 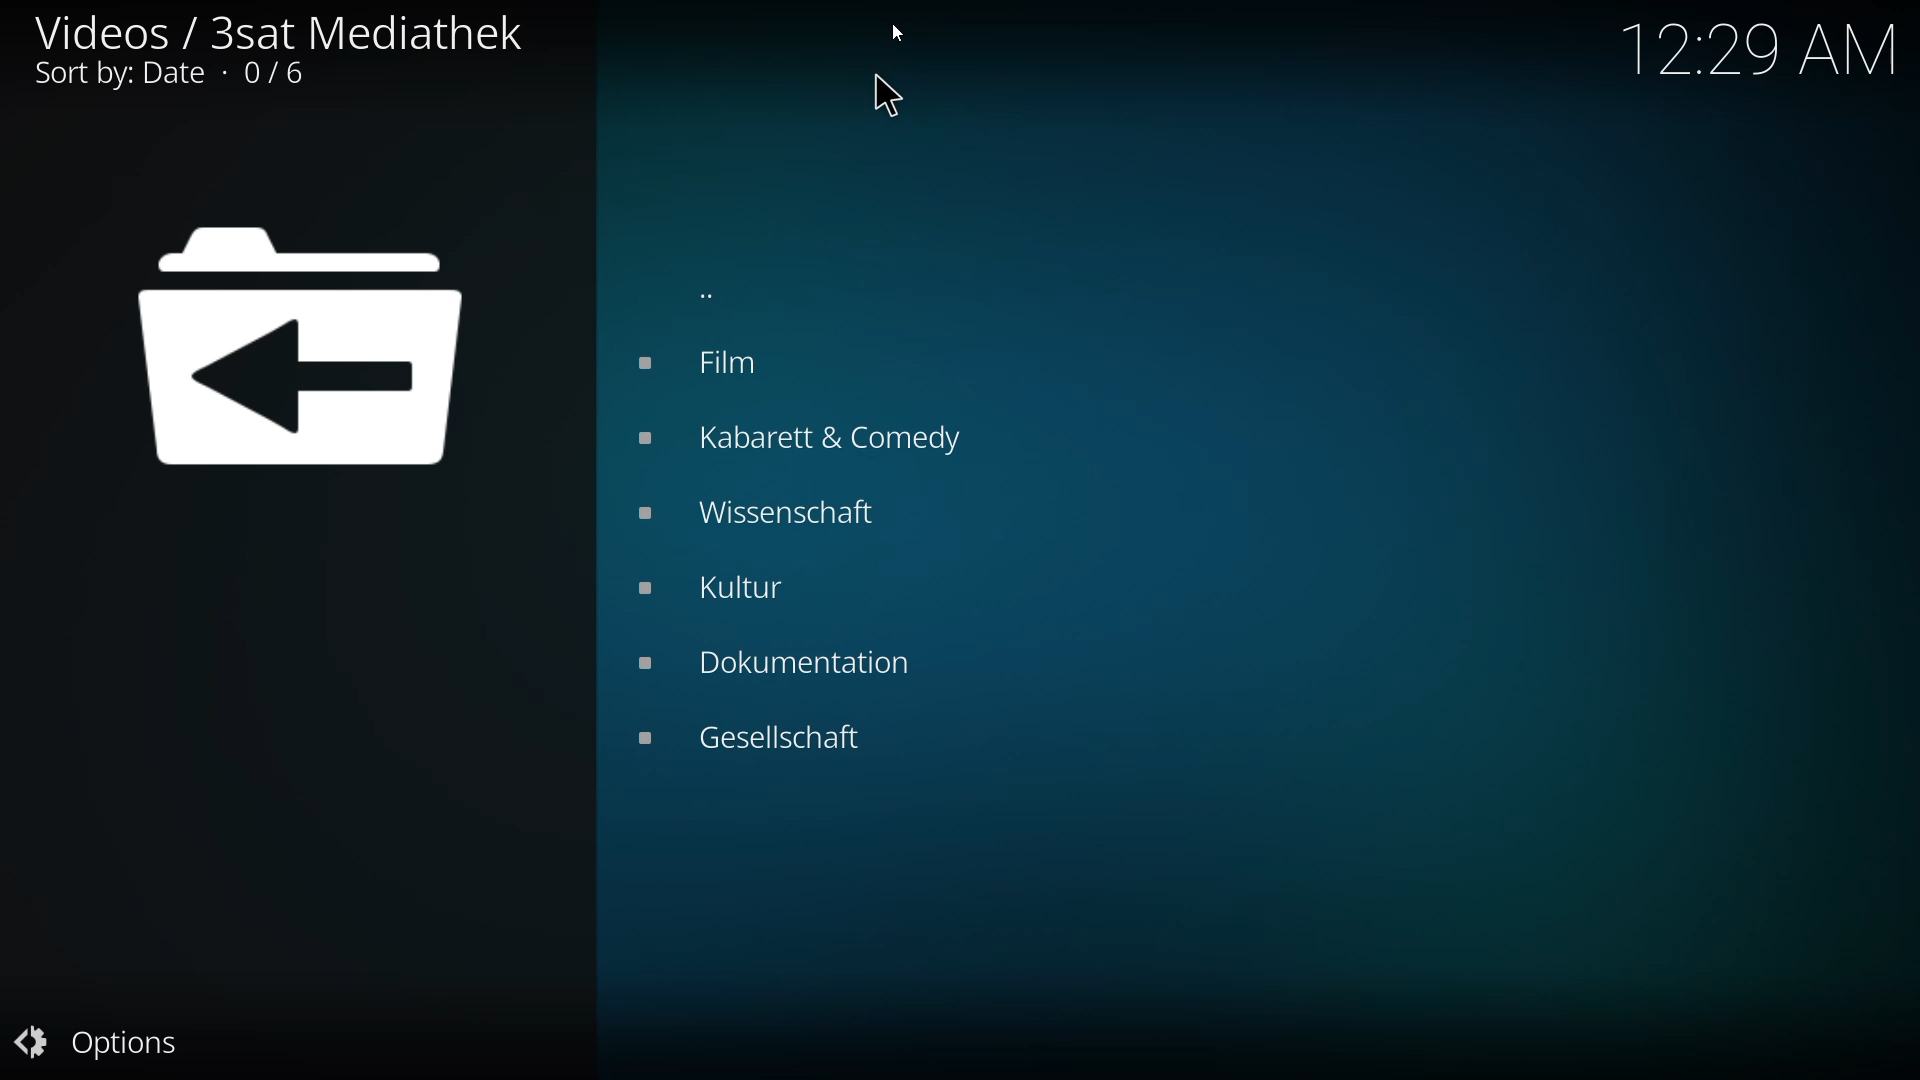 What do you see at coordinates (102, 1042) in the screenshot?
I see `options` at bounding box center [102, 1042].